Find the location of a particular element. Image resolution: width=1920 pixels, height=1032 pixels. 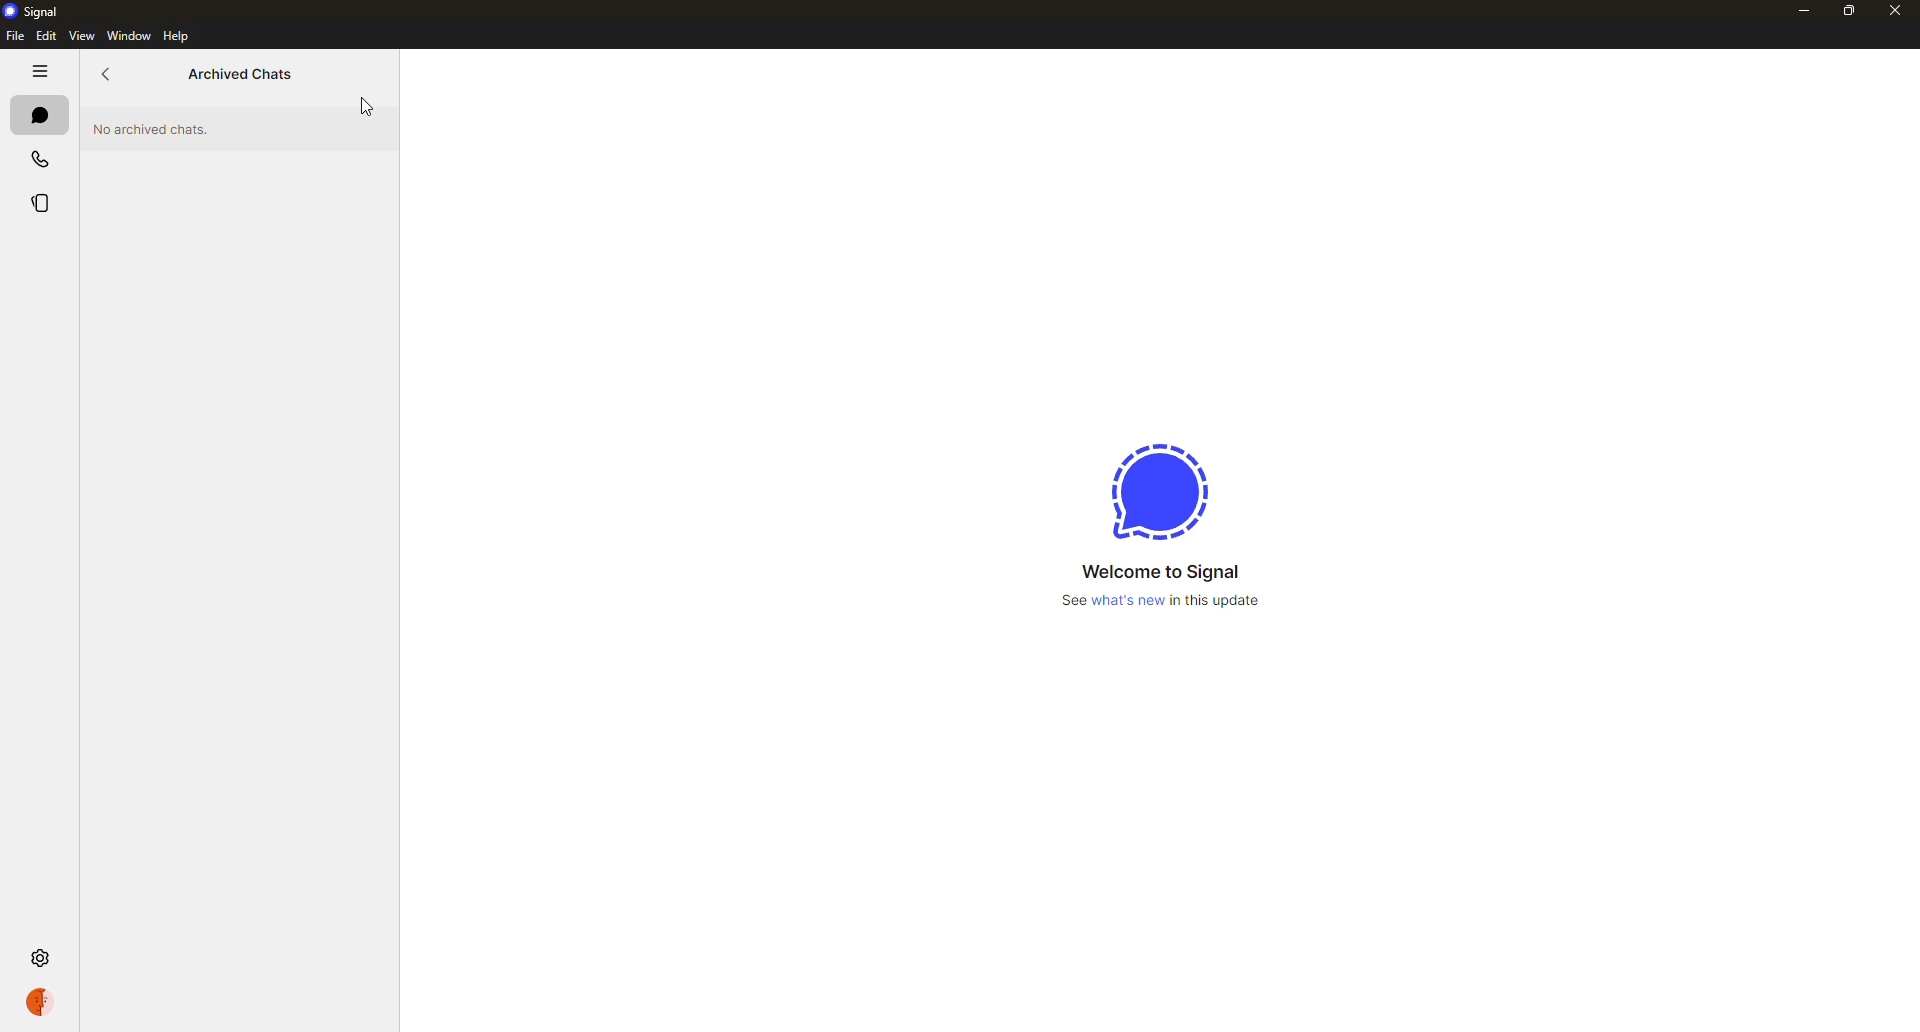

profile is located at coordinates (40, 1002).